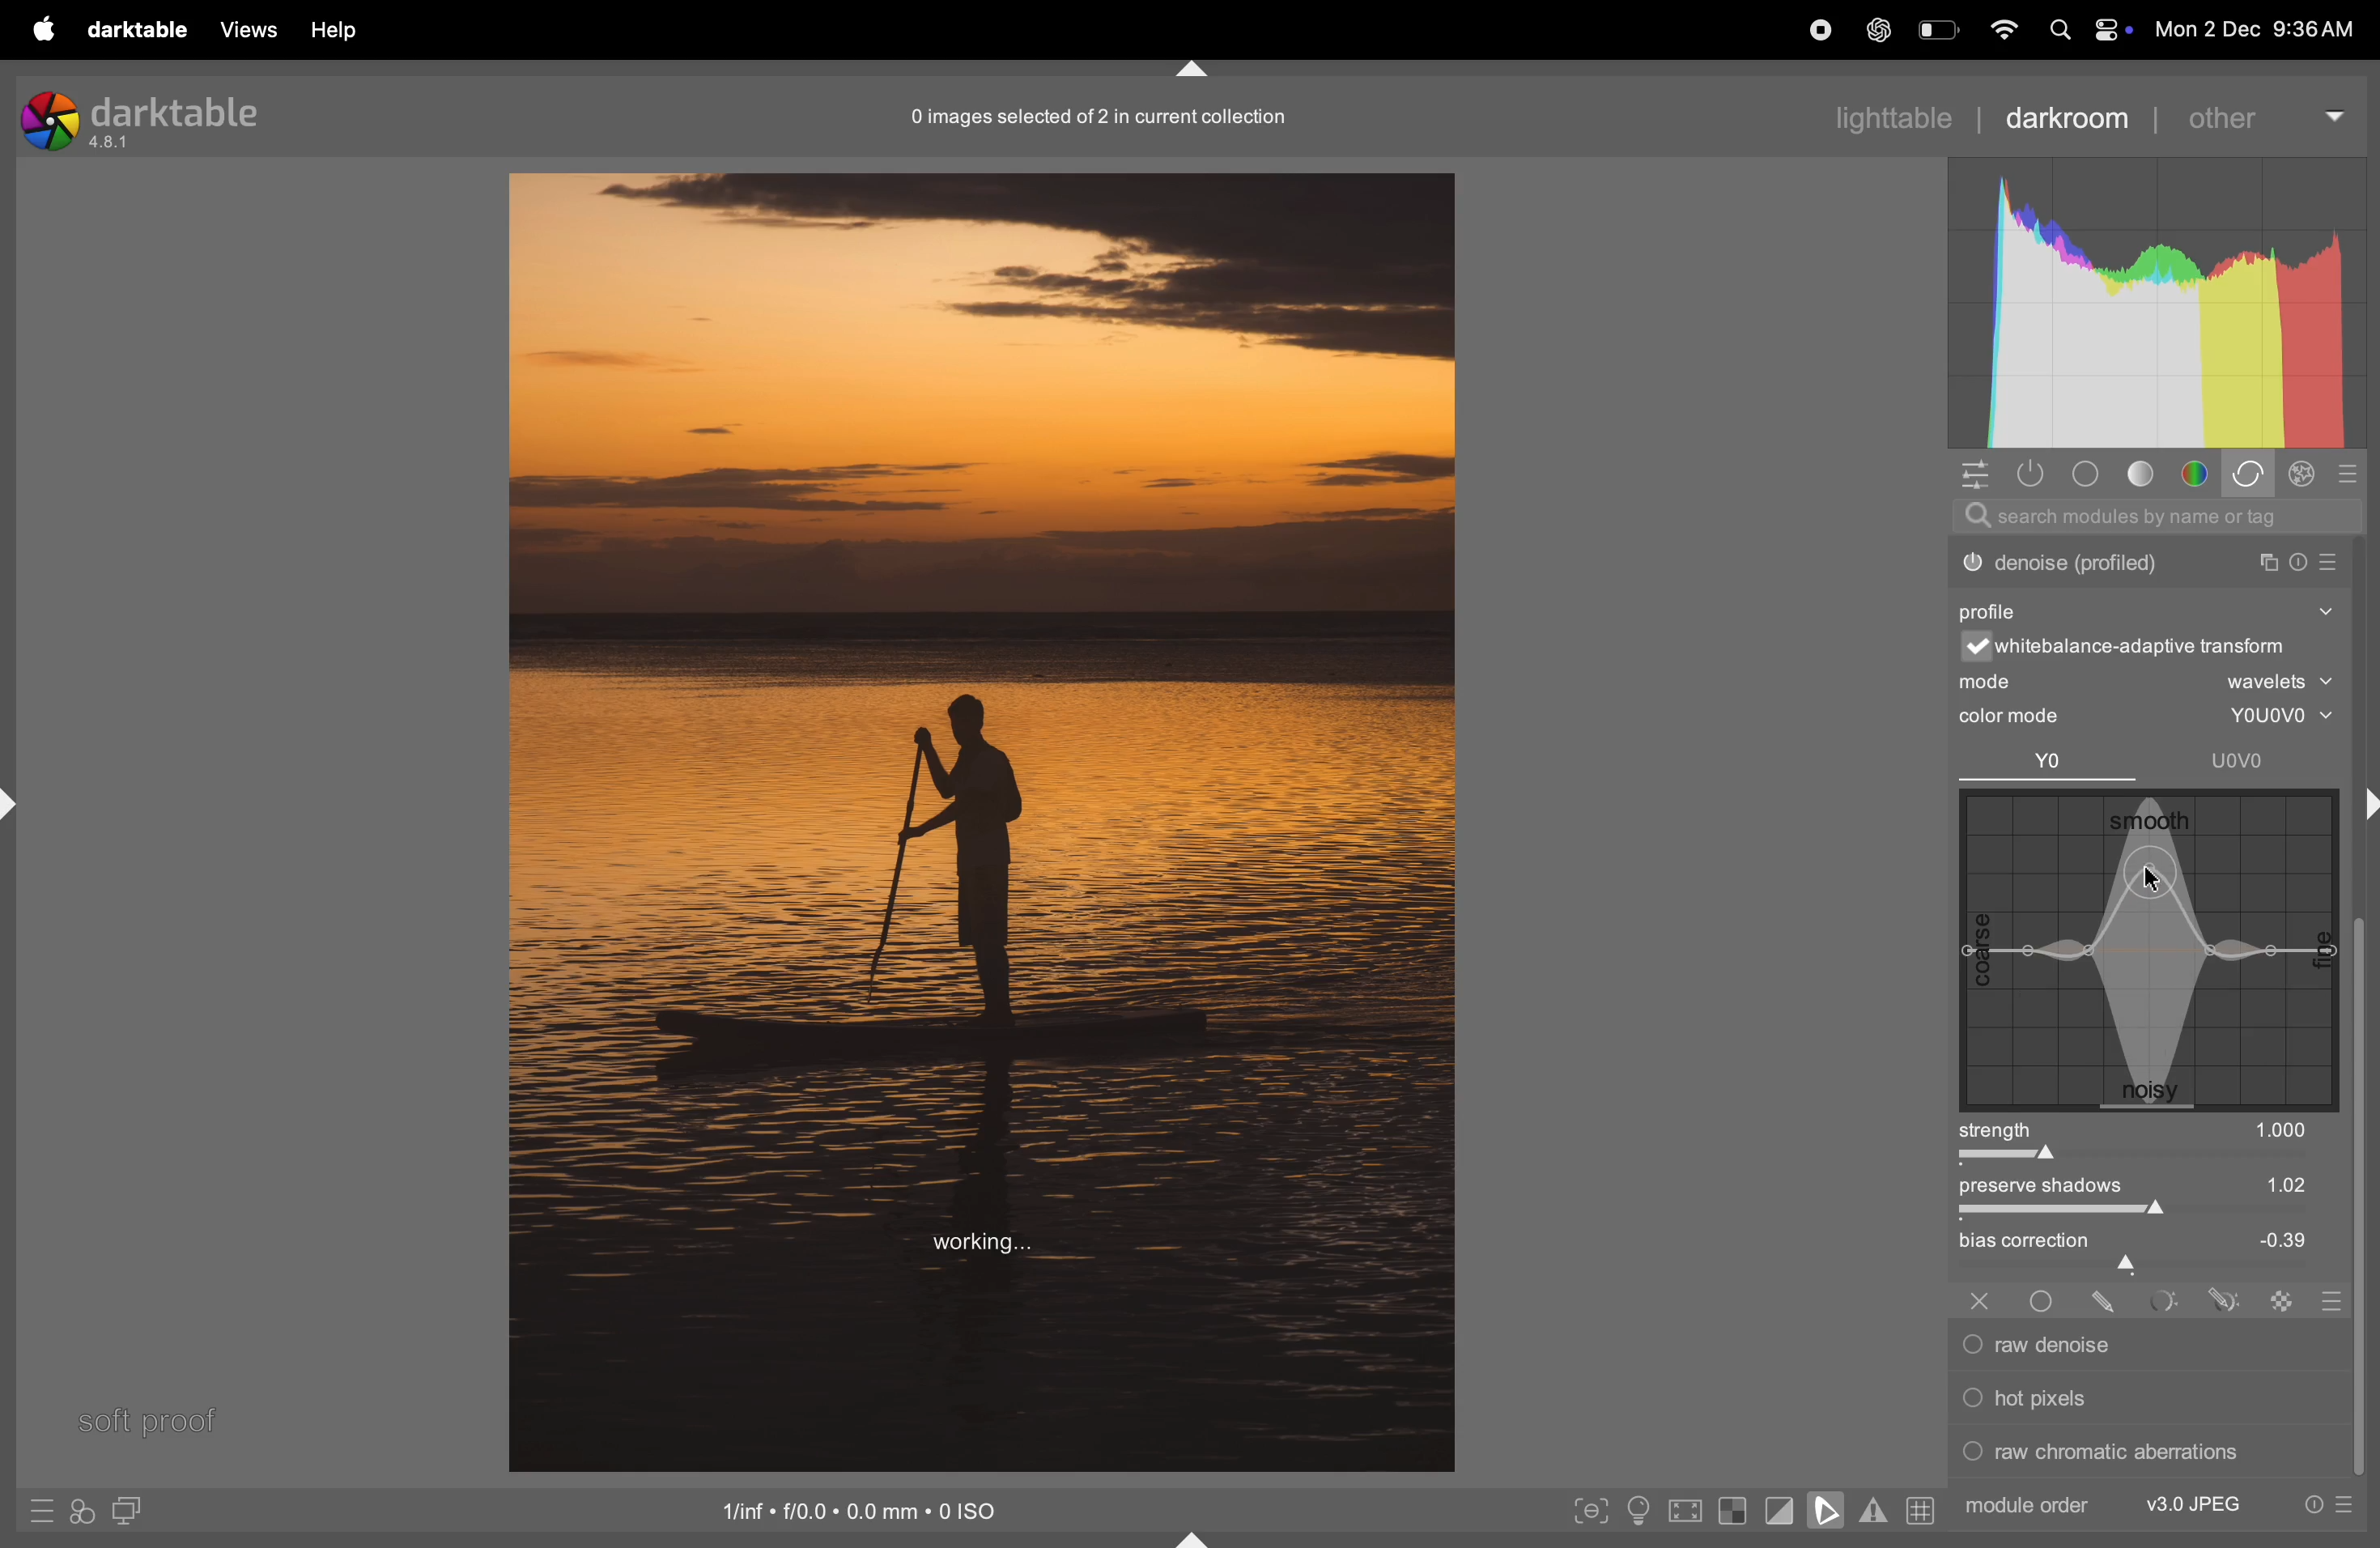 The image size is (2380, 1548). I want to click on colors, so click(2198, 474).